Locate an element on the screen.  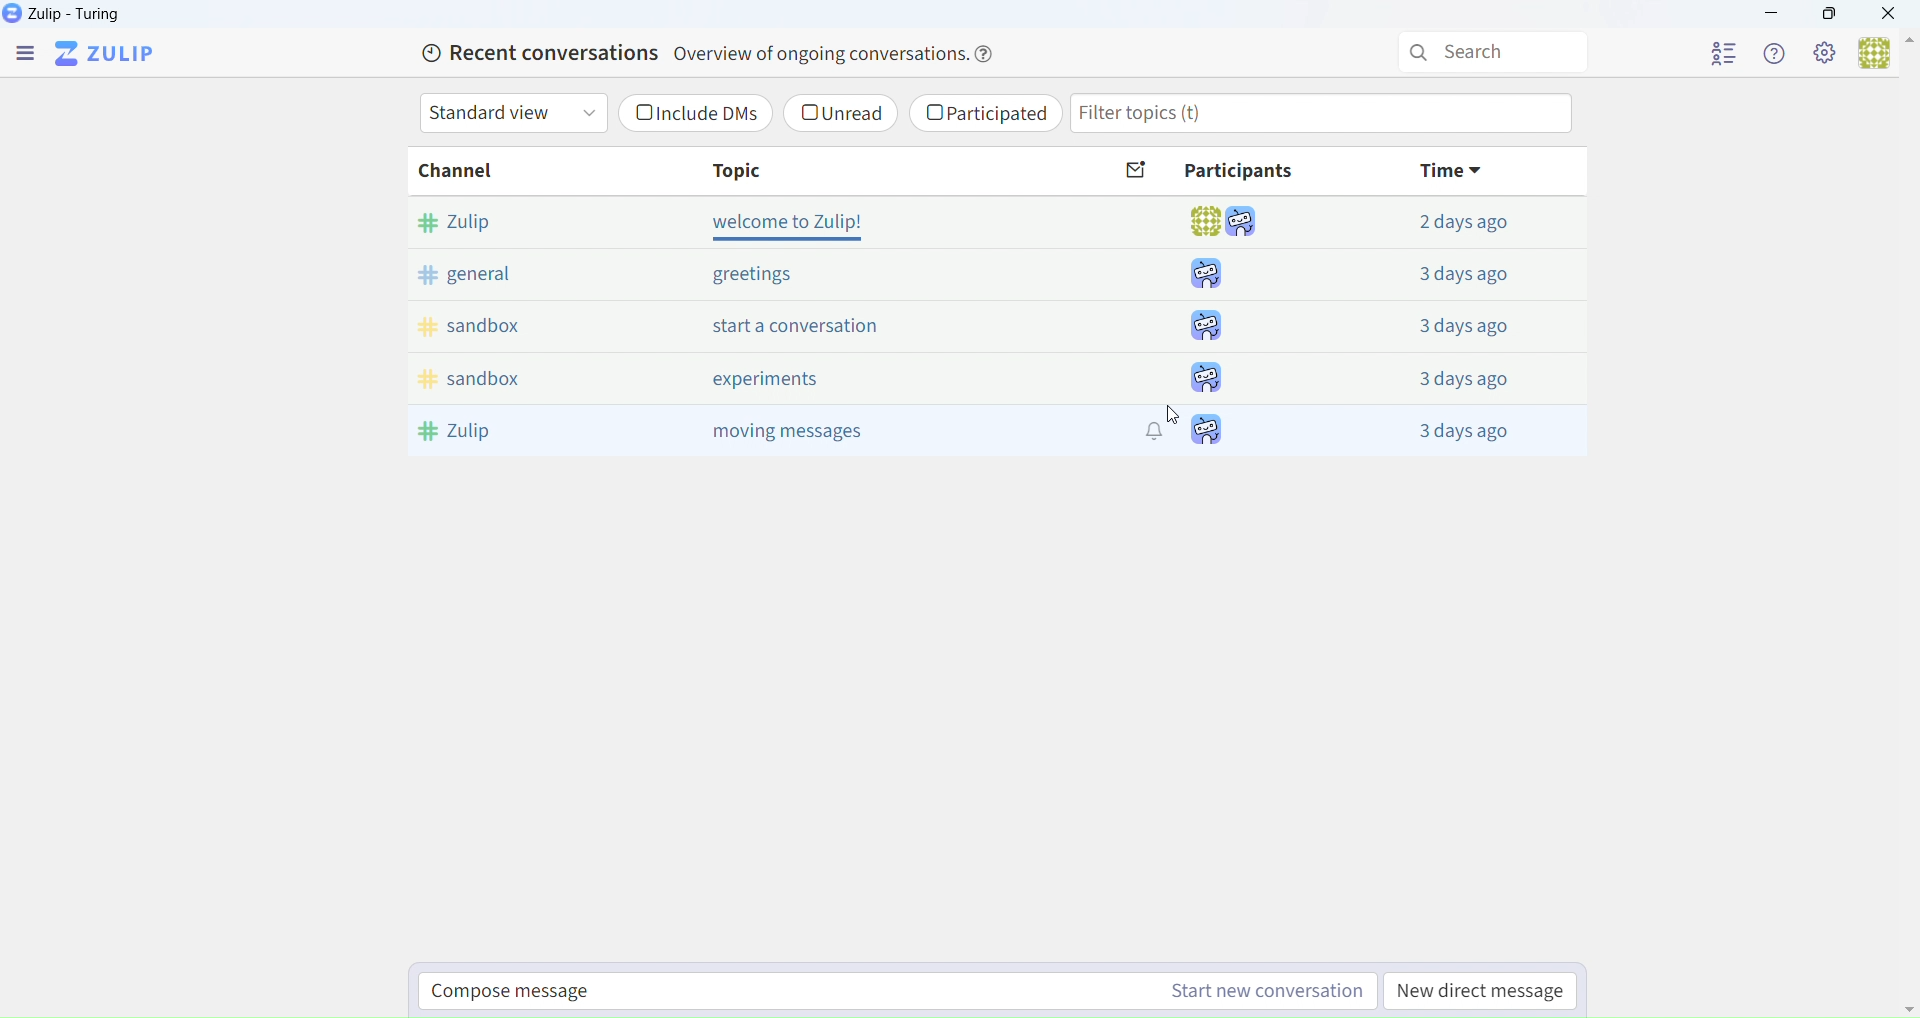
user profiles is located at coordinates (1212, 433).